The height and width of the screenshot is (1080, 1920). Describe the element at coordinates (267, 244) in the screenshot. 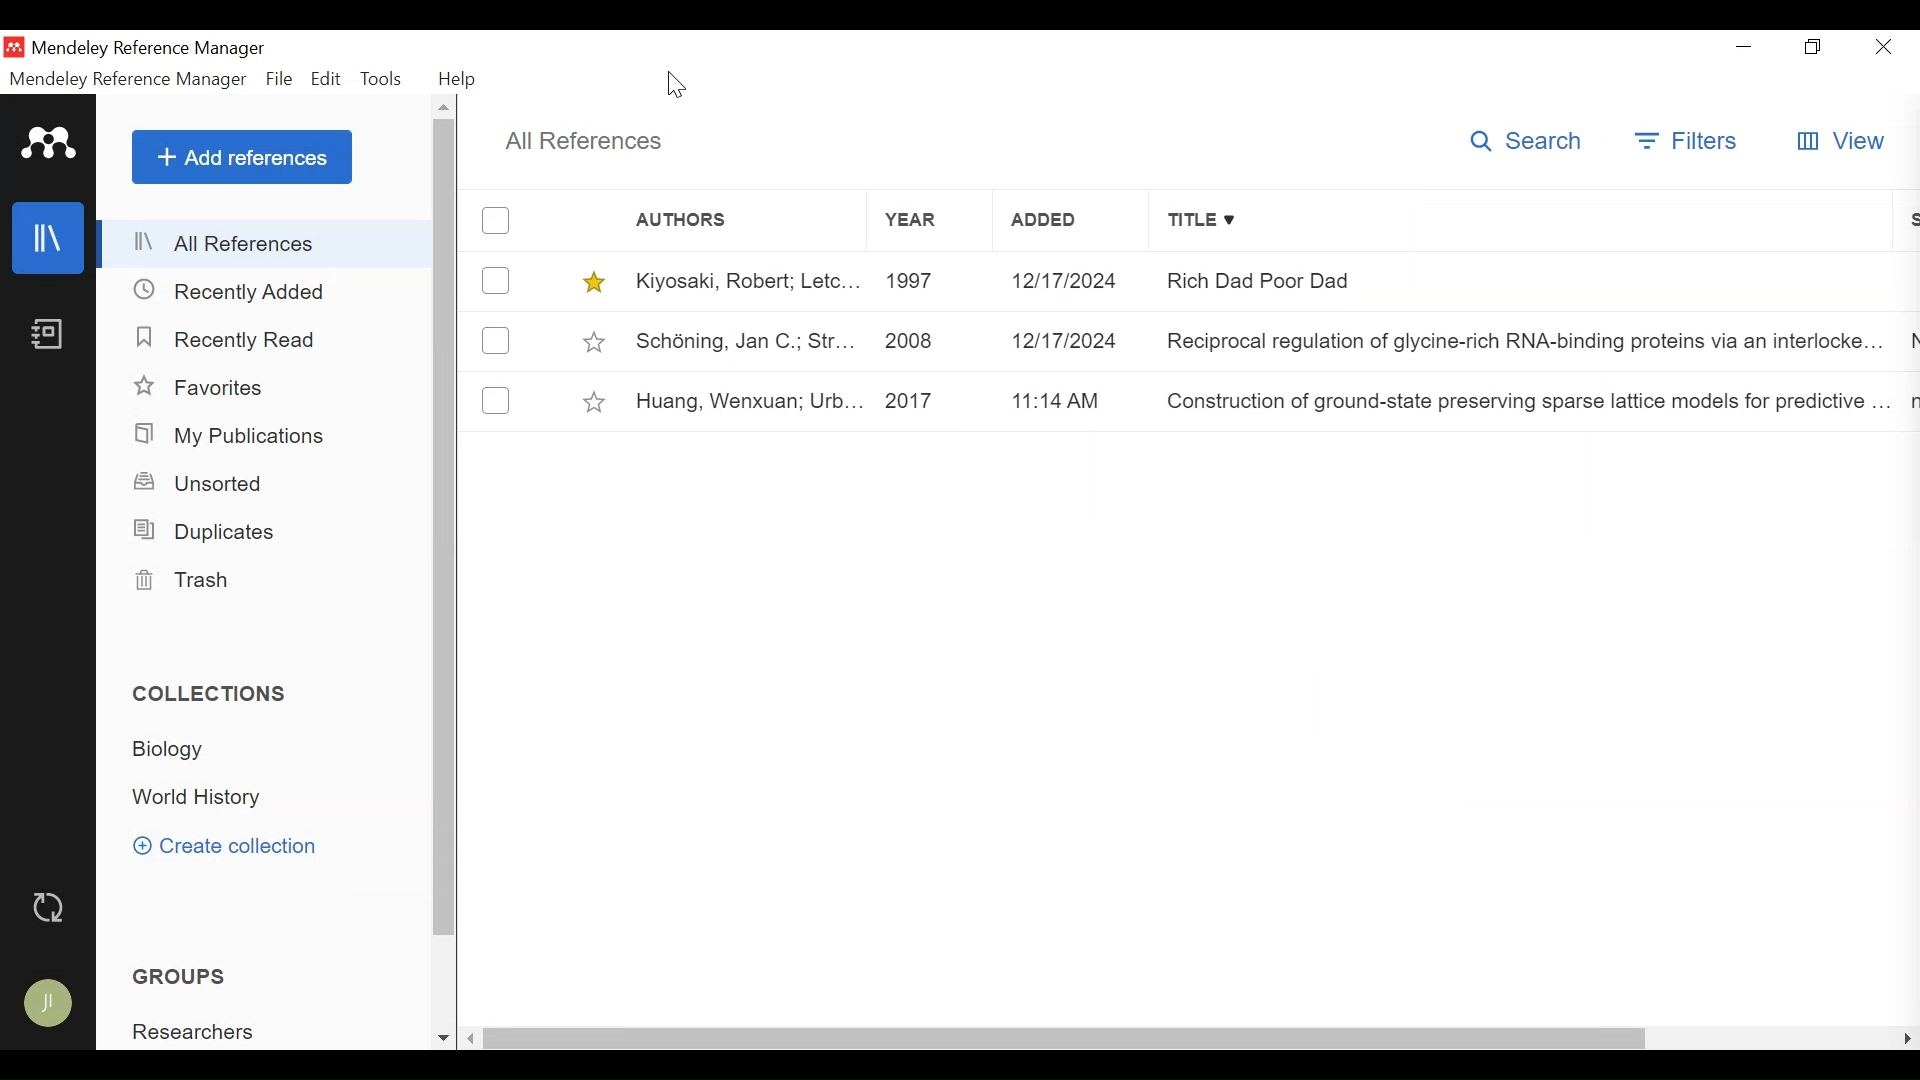

I see `All References` at that location.